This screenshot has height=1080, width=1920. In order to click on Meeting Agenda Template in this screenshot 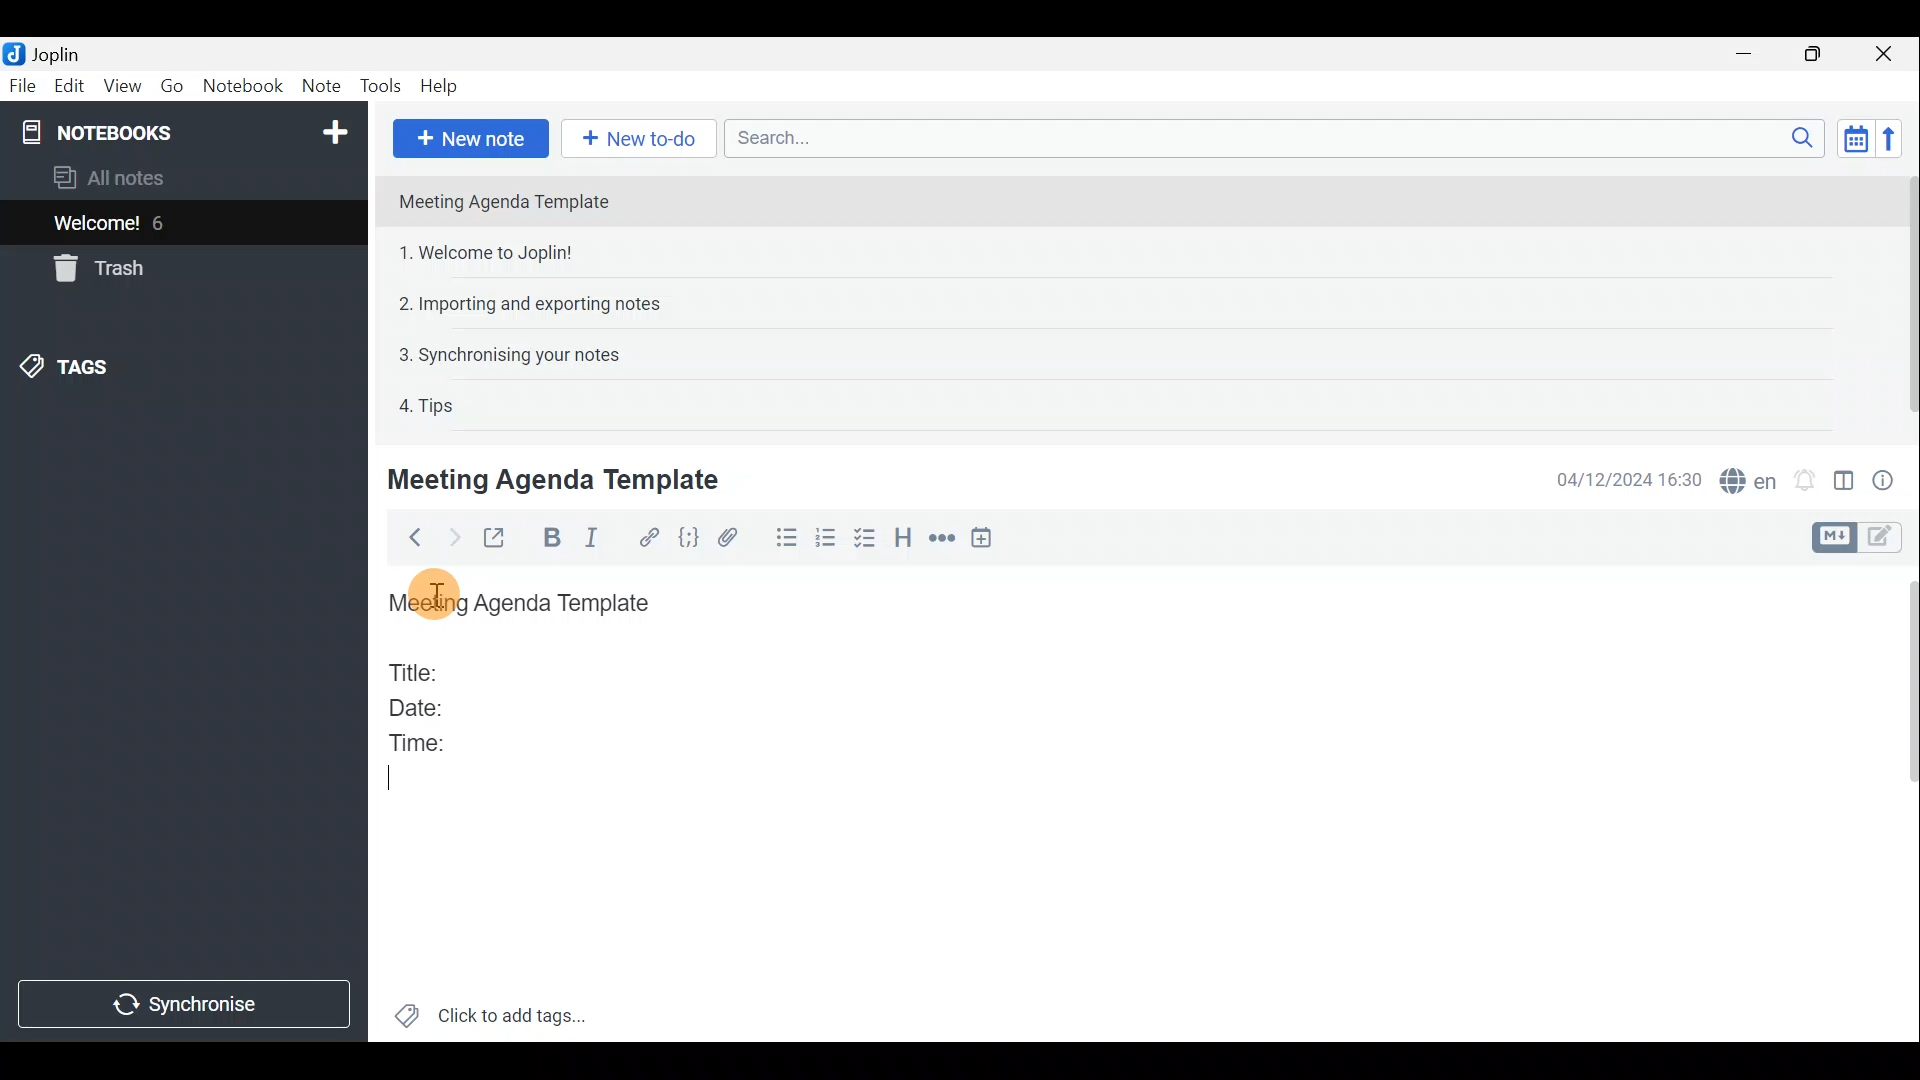, I will do `click(557, 479)`.